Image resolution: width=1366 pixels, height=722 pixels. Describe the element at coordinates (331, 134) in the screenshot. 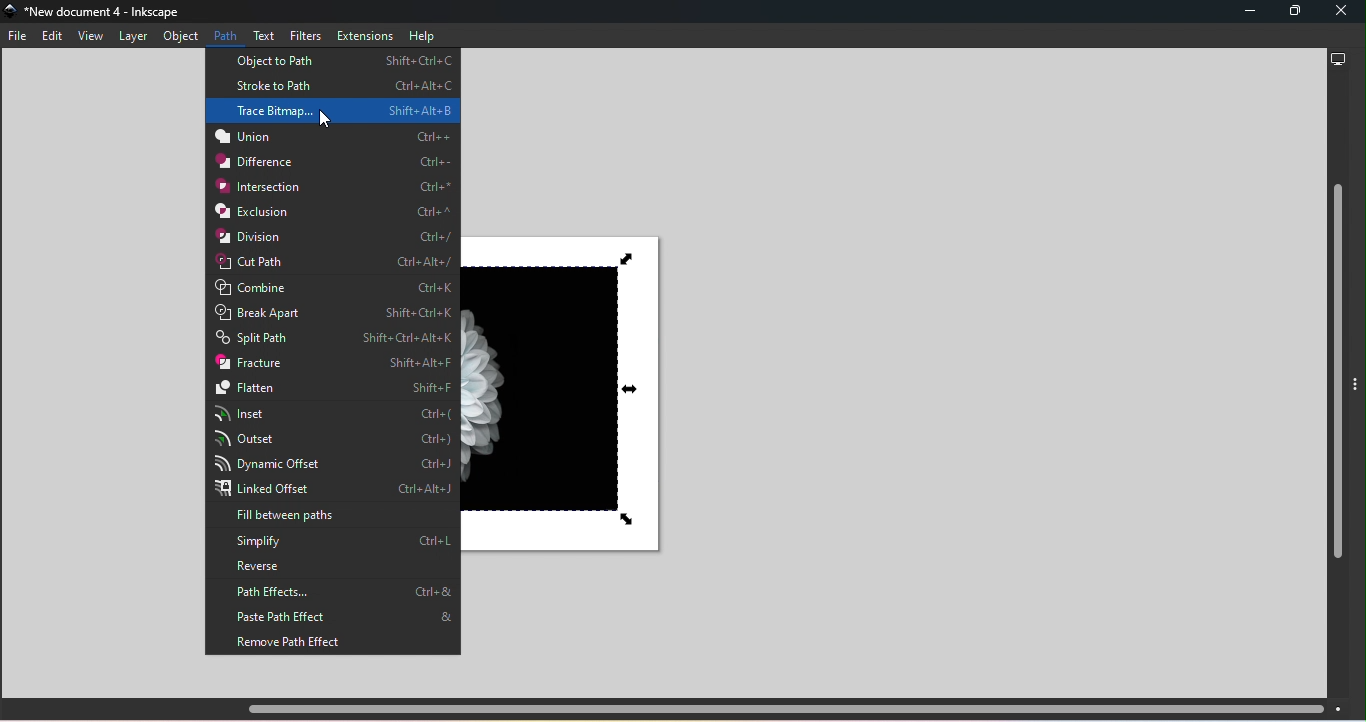

I see `Union` at that location.